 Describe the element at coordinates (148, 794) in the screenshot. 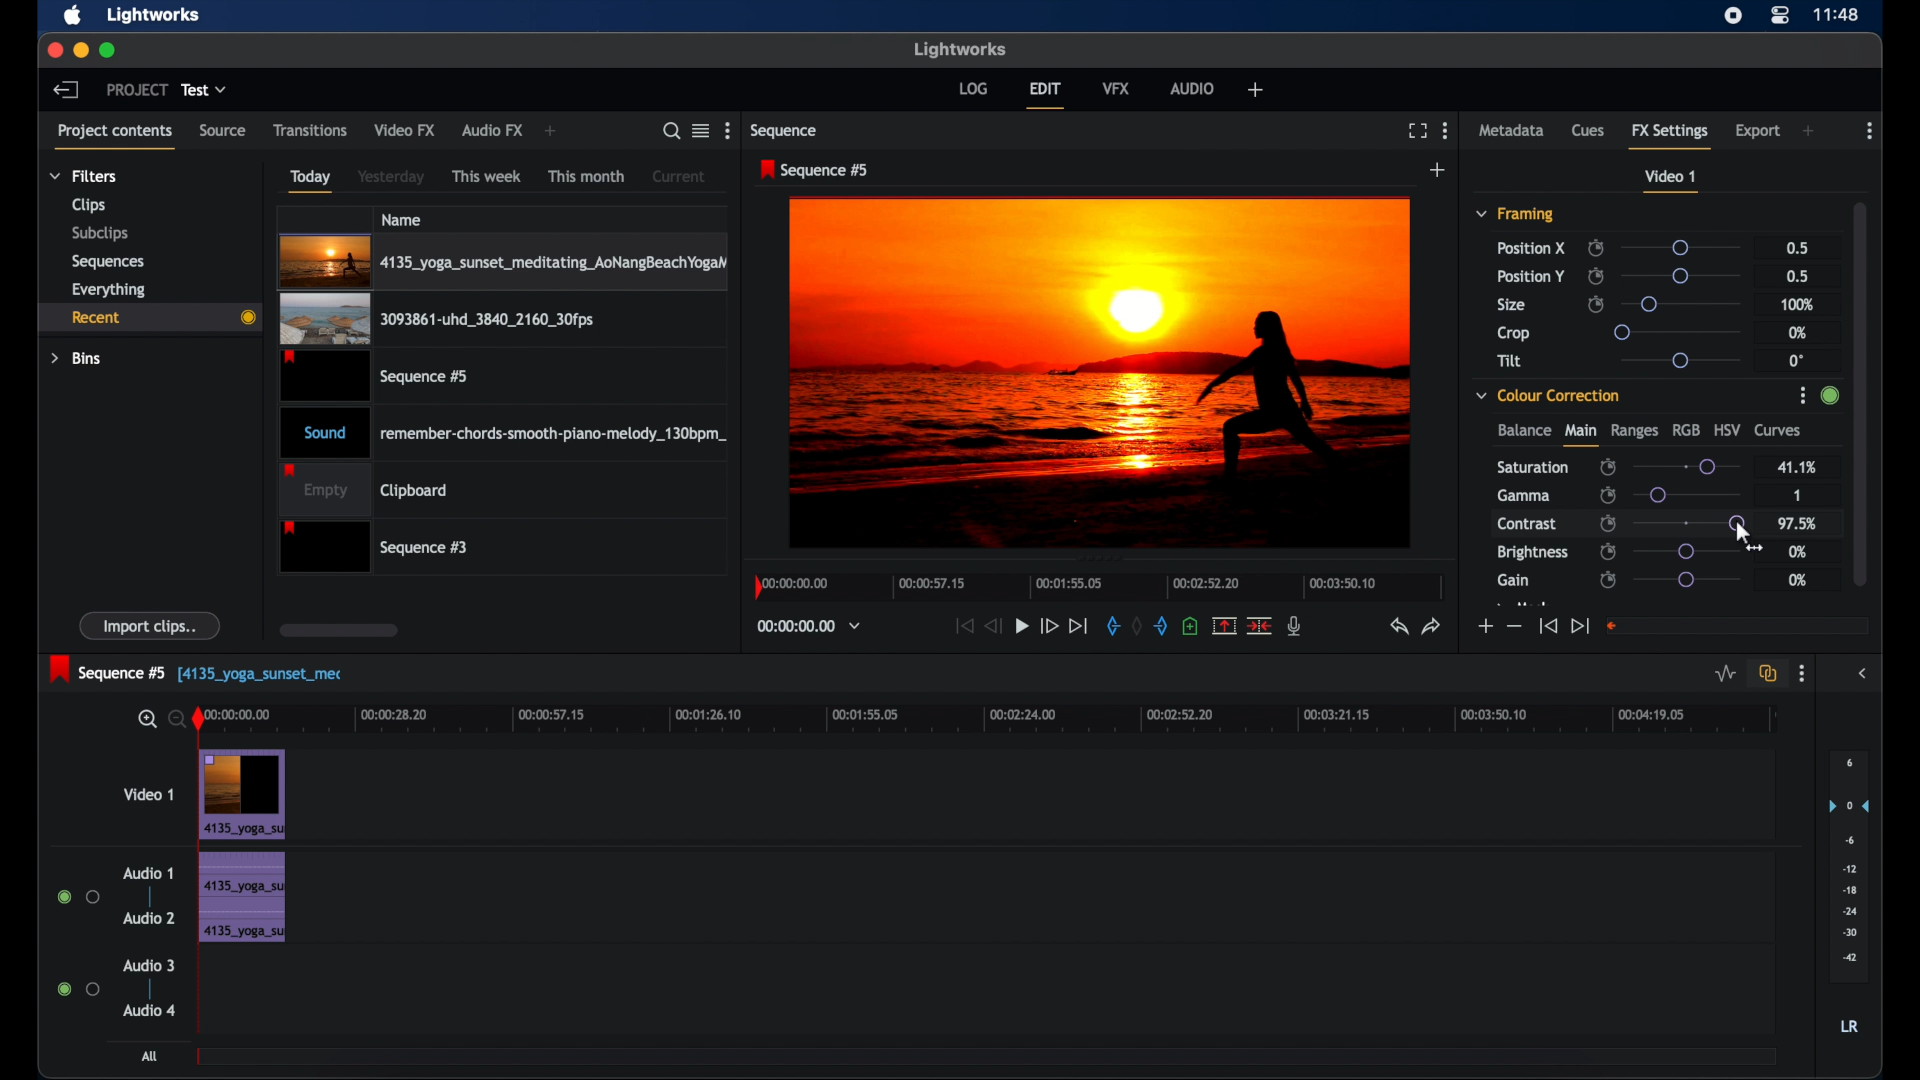

I see `video 1` at that location.